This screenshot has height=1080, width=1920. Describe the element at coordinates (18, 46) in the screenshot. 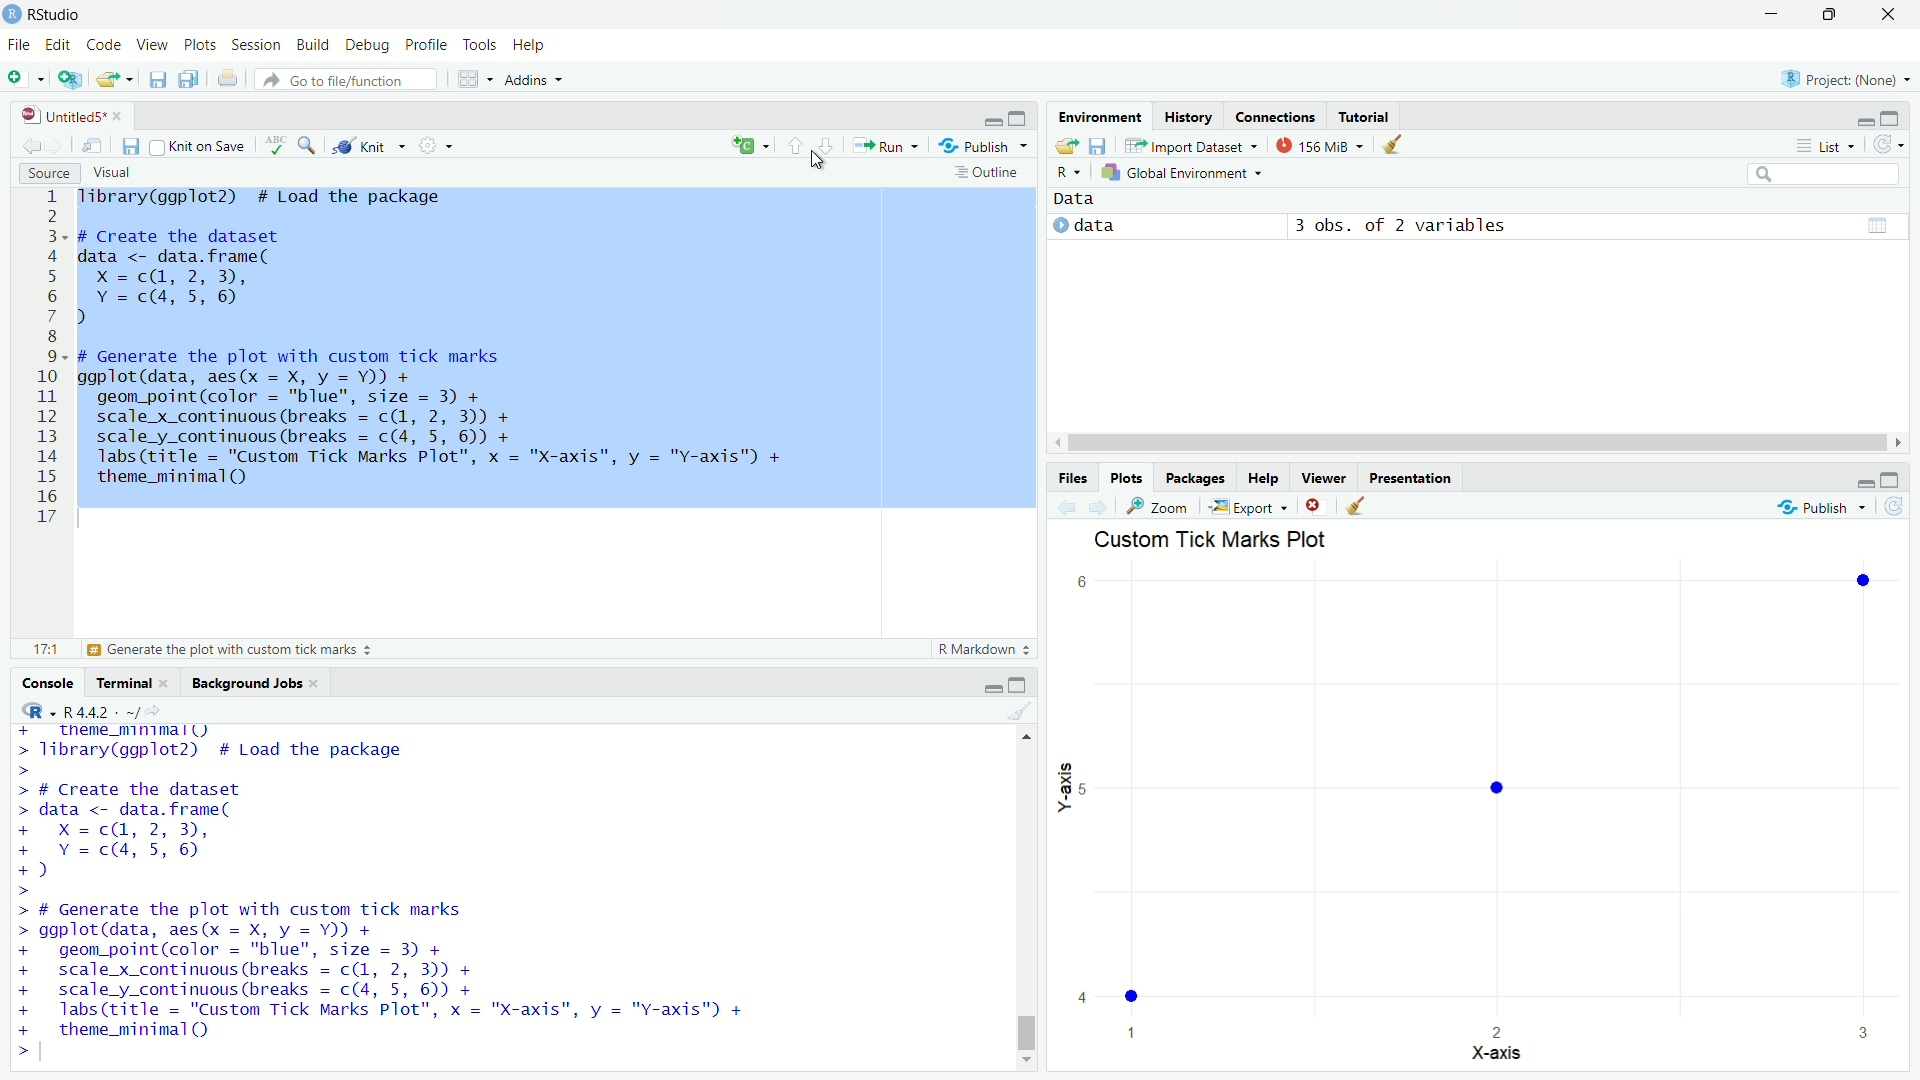

I see `file` at that location.